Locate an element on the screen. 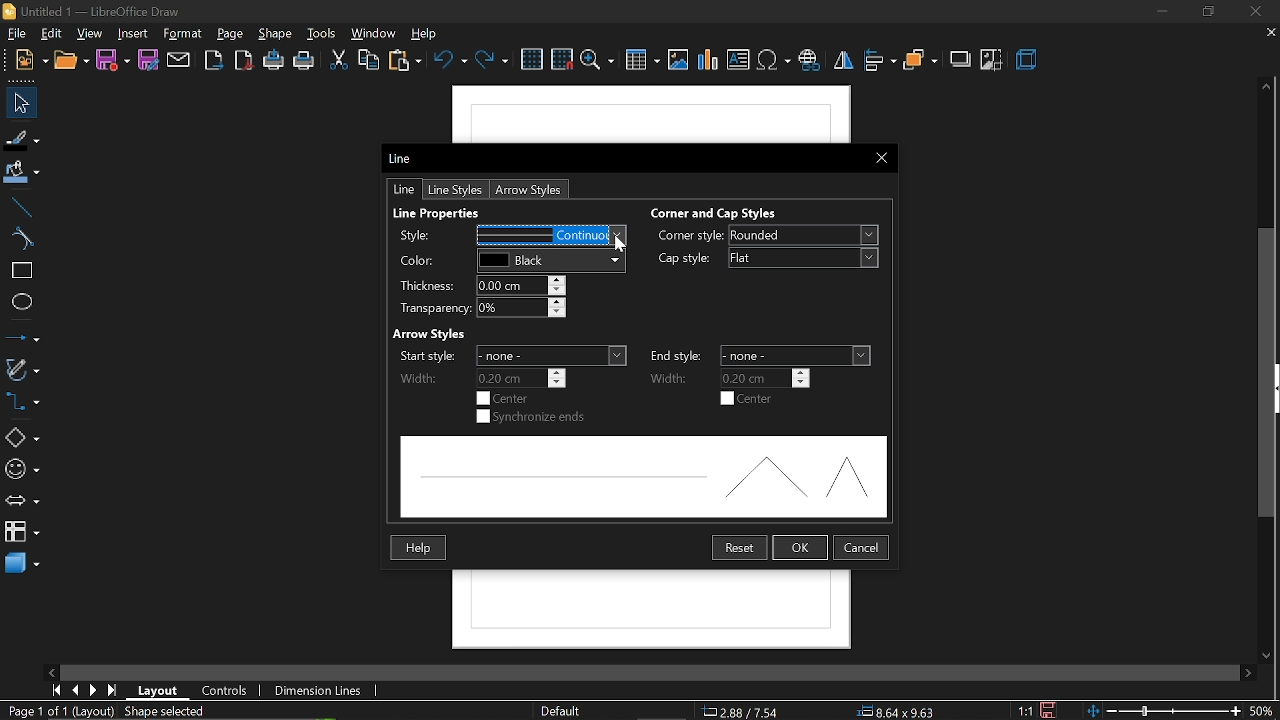  arrange is located at coordinates (921, 59).